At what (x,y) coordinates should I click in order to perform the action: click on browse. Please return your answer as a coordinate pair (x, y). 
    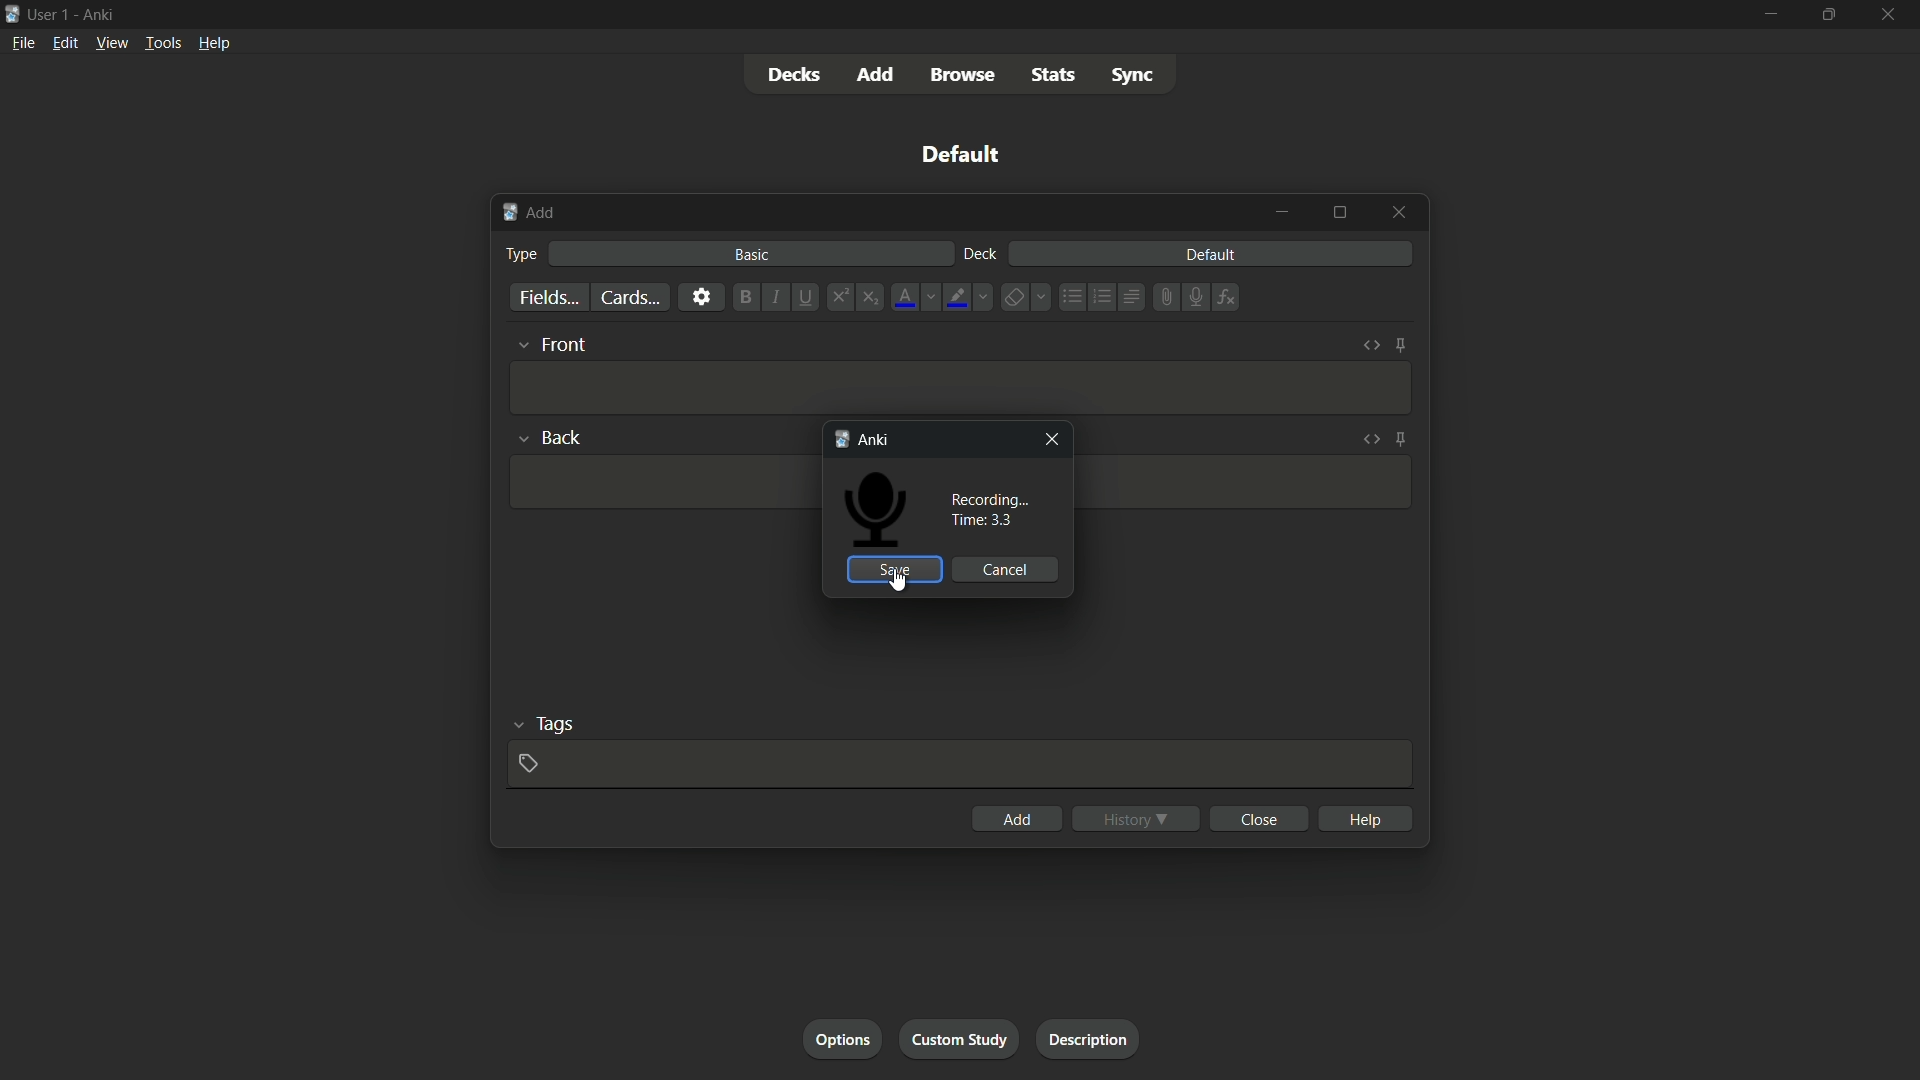
    Looking at the image, I should click on (967, 75).